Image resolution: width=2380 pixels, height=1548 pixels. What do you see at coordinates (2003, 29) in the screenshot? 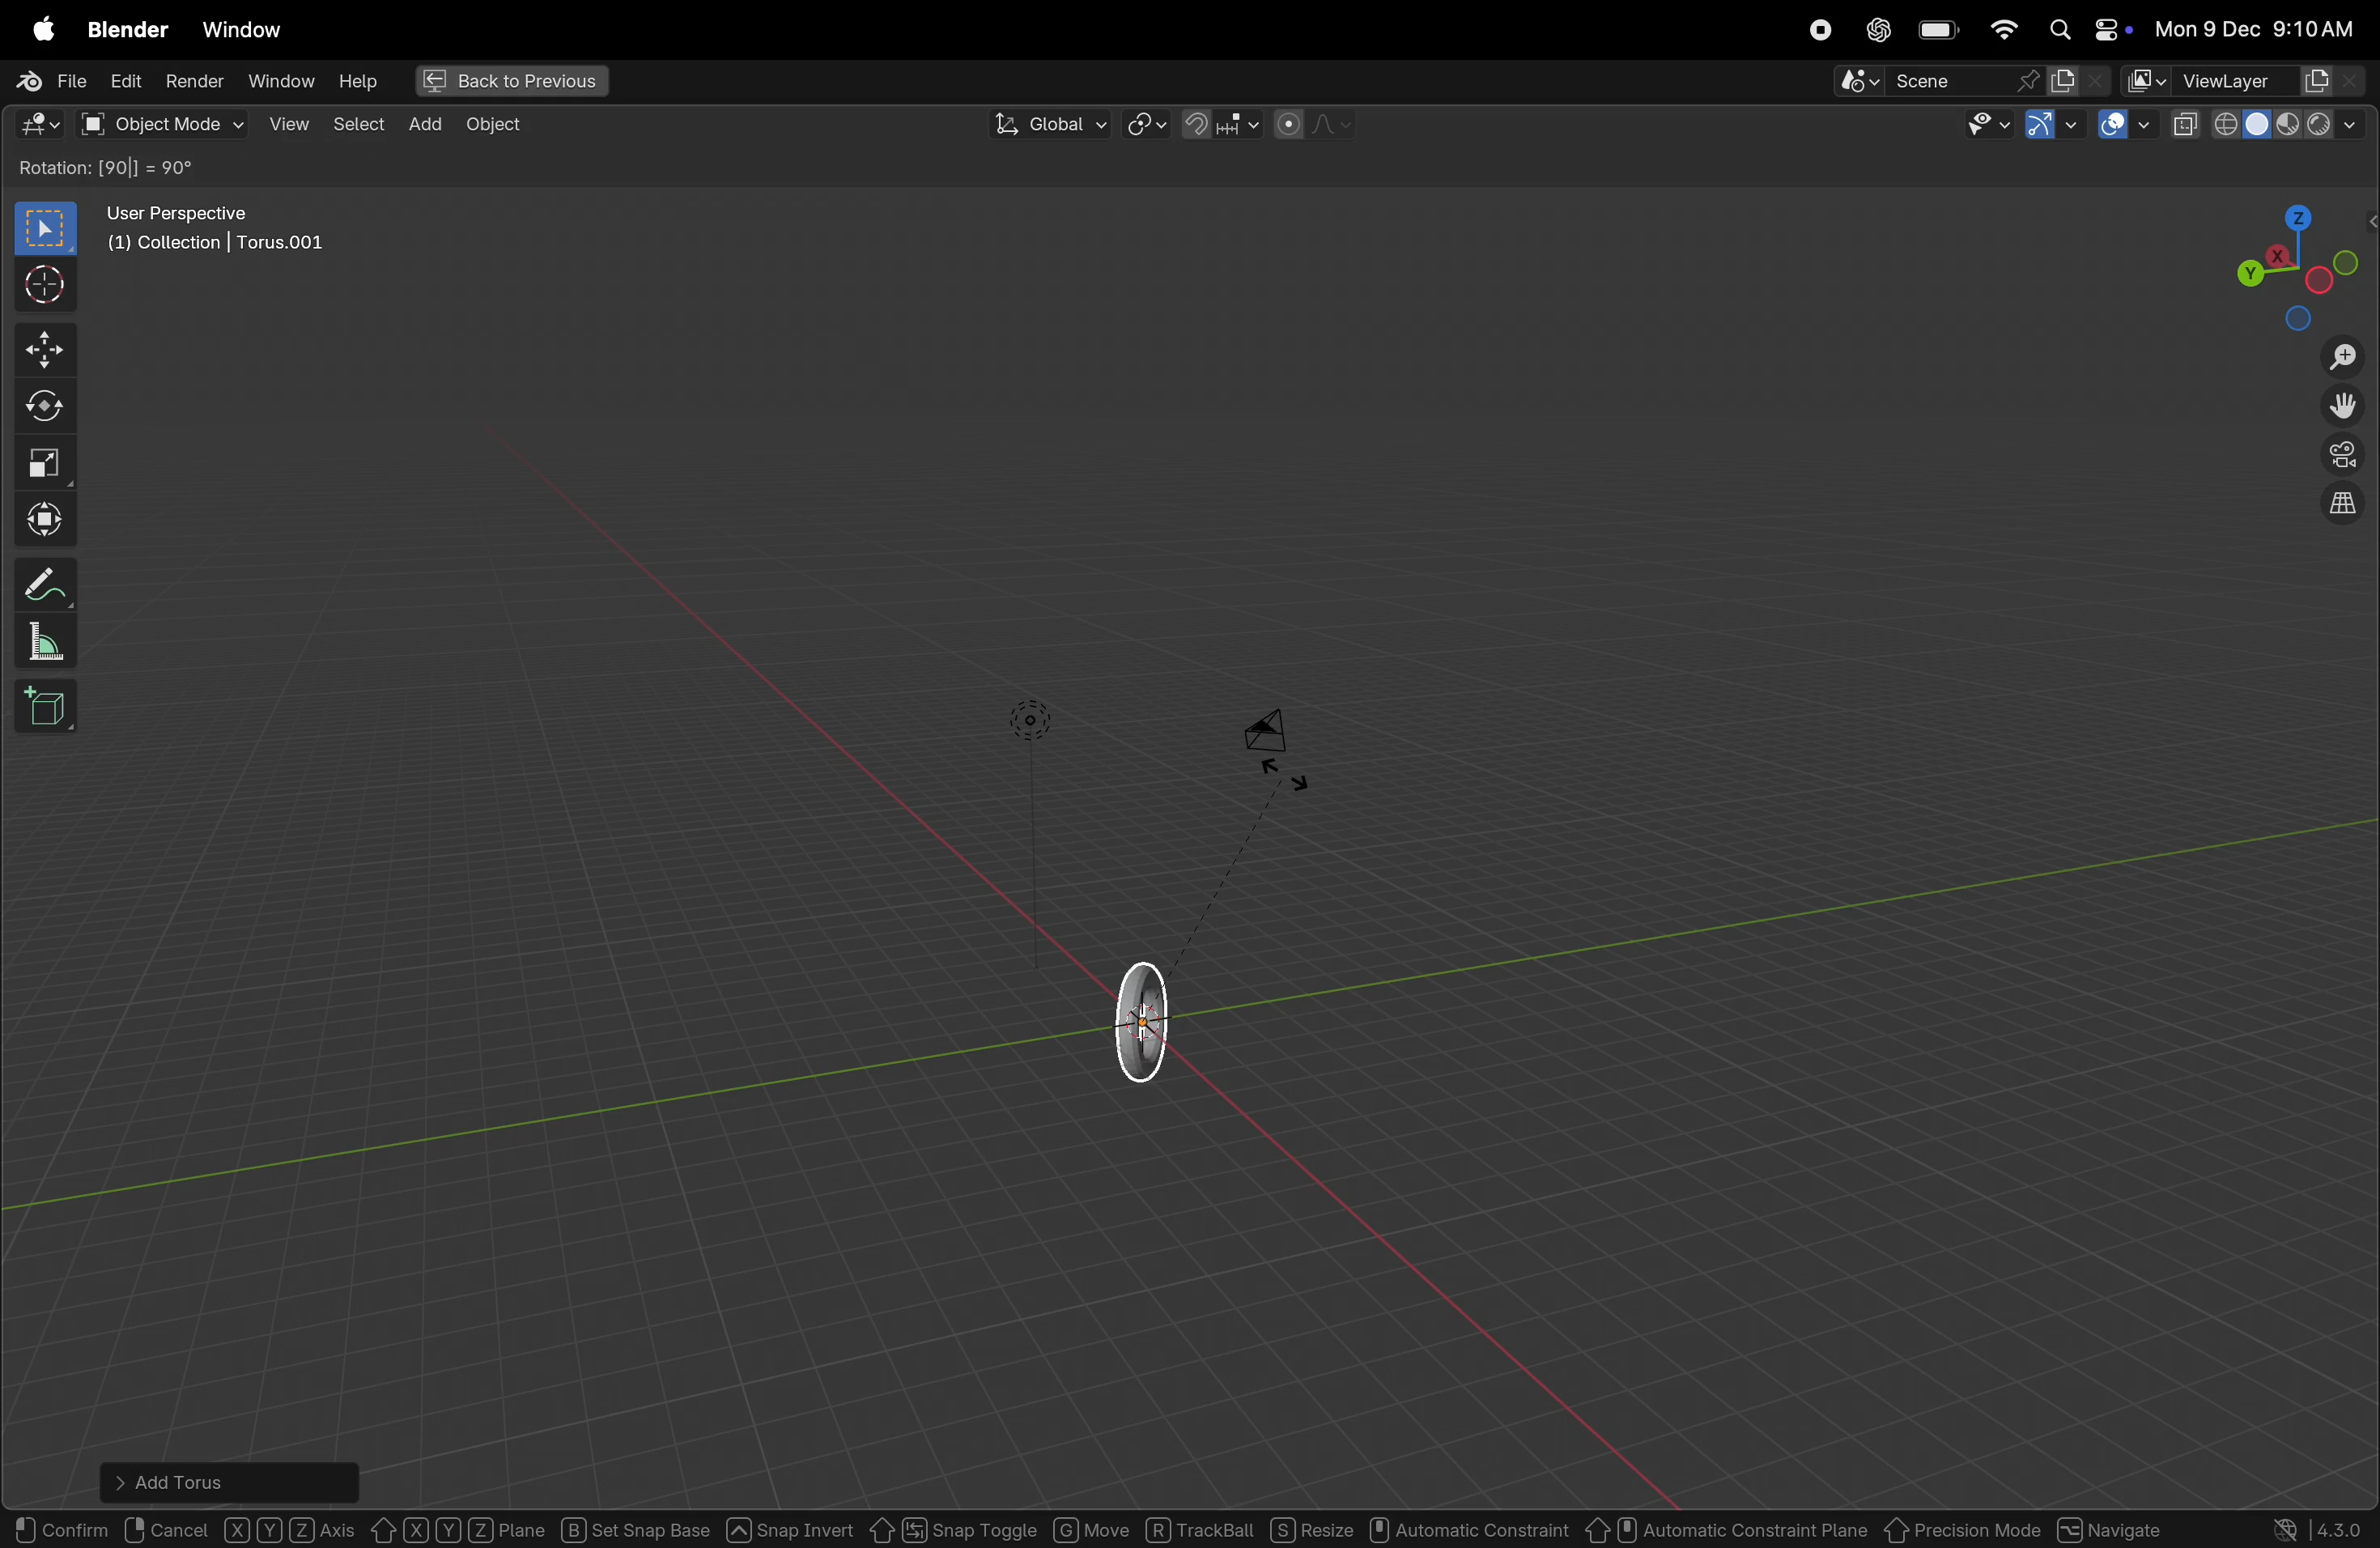
I see `wifi` at bounding box center [2003, 29].